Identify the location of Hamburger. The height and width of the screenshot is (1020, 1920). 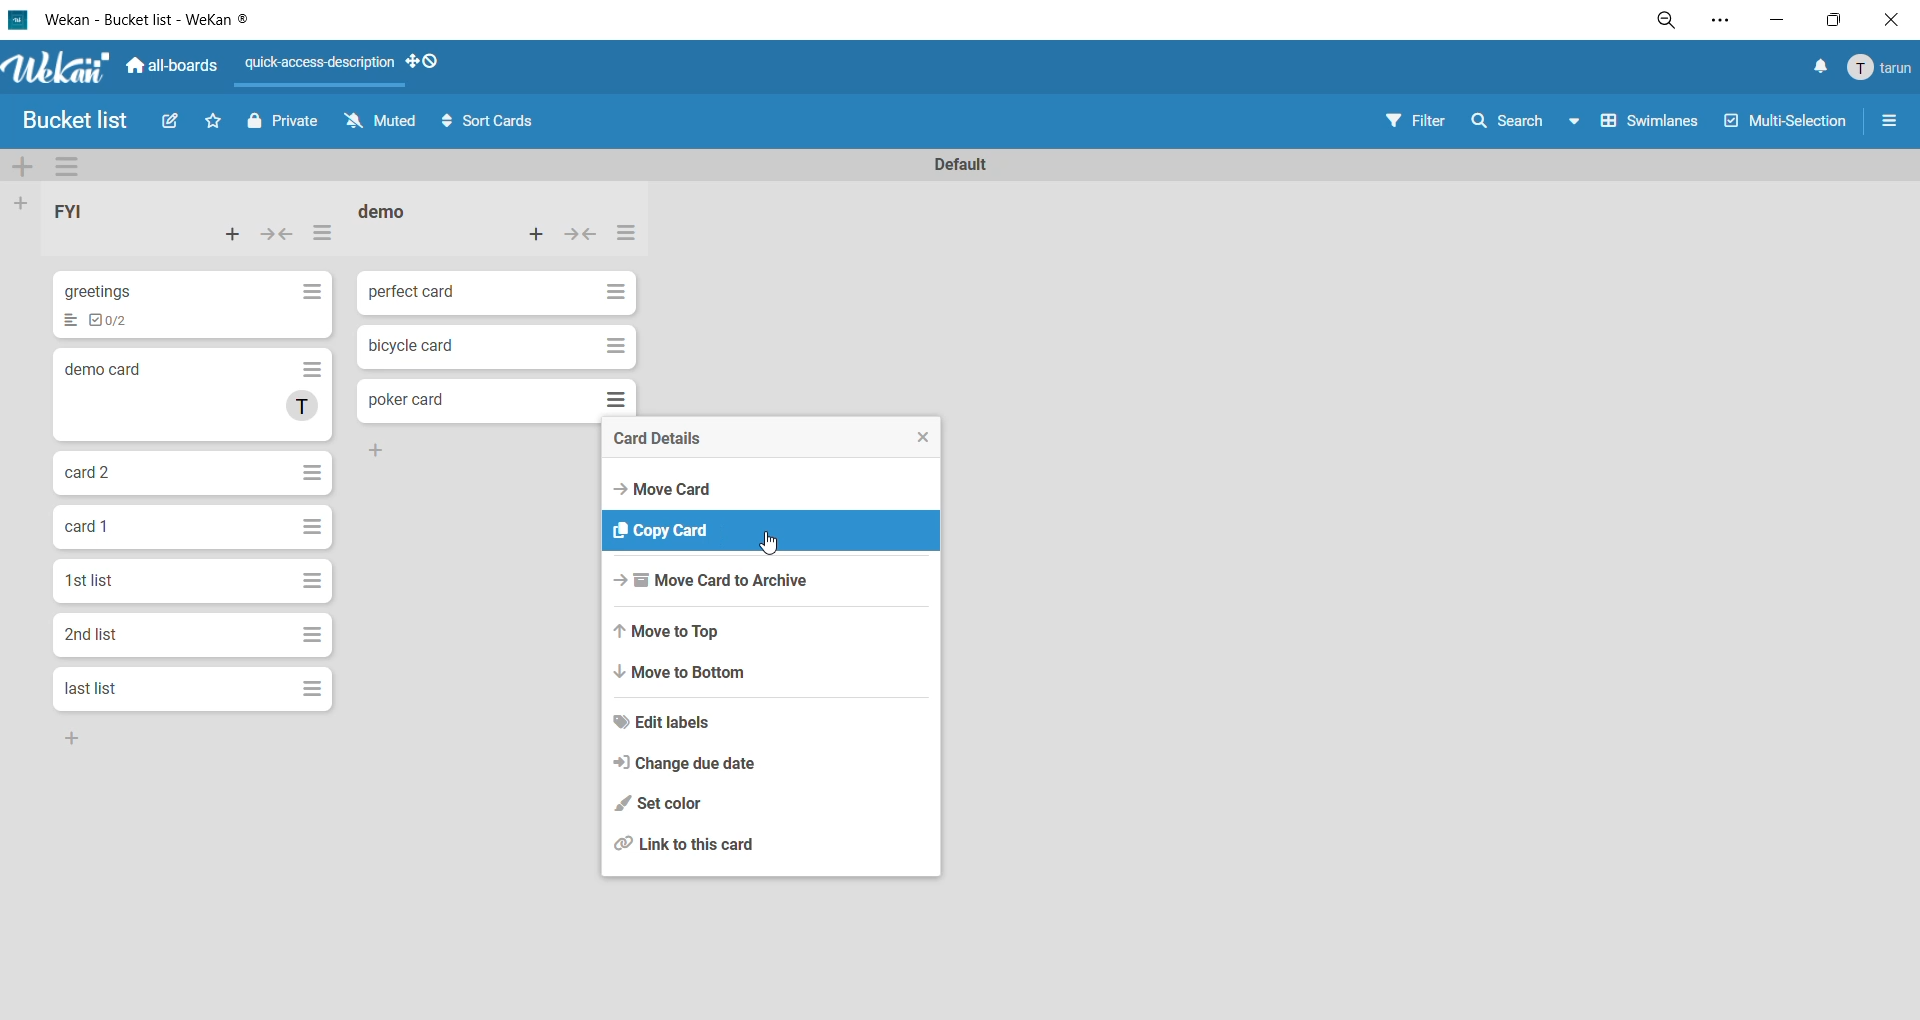
(311, 297).